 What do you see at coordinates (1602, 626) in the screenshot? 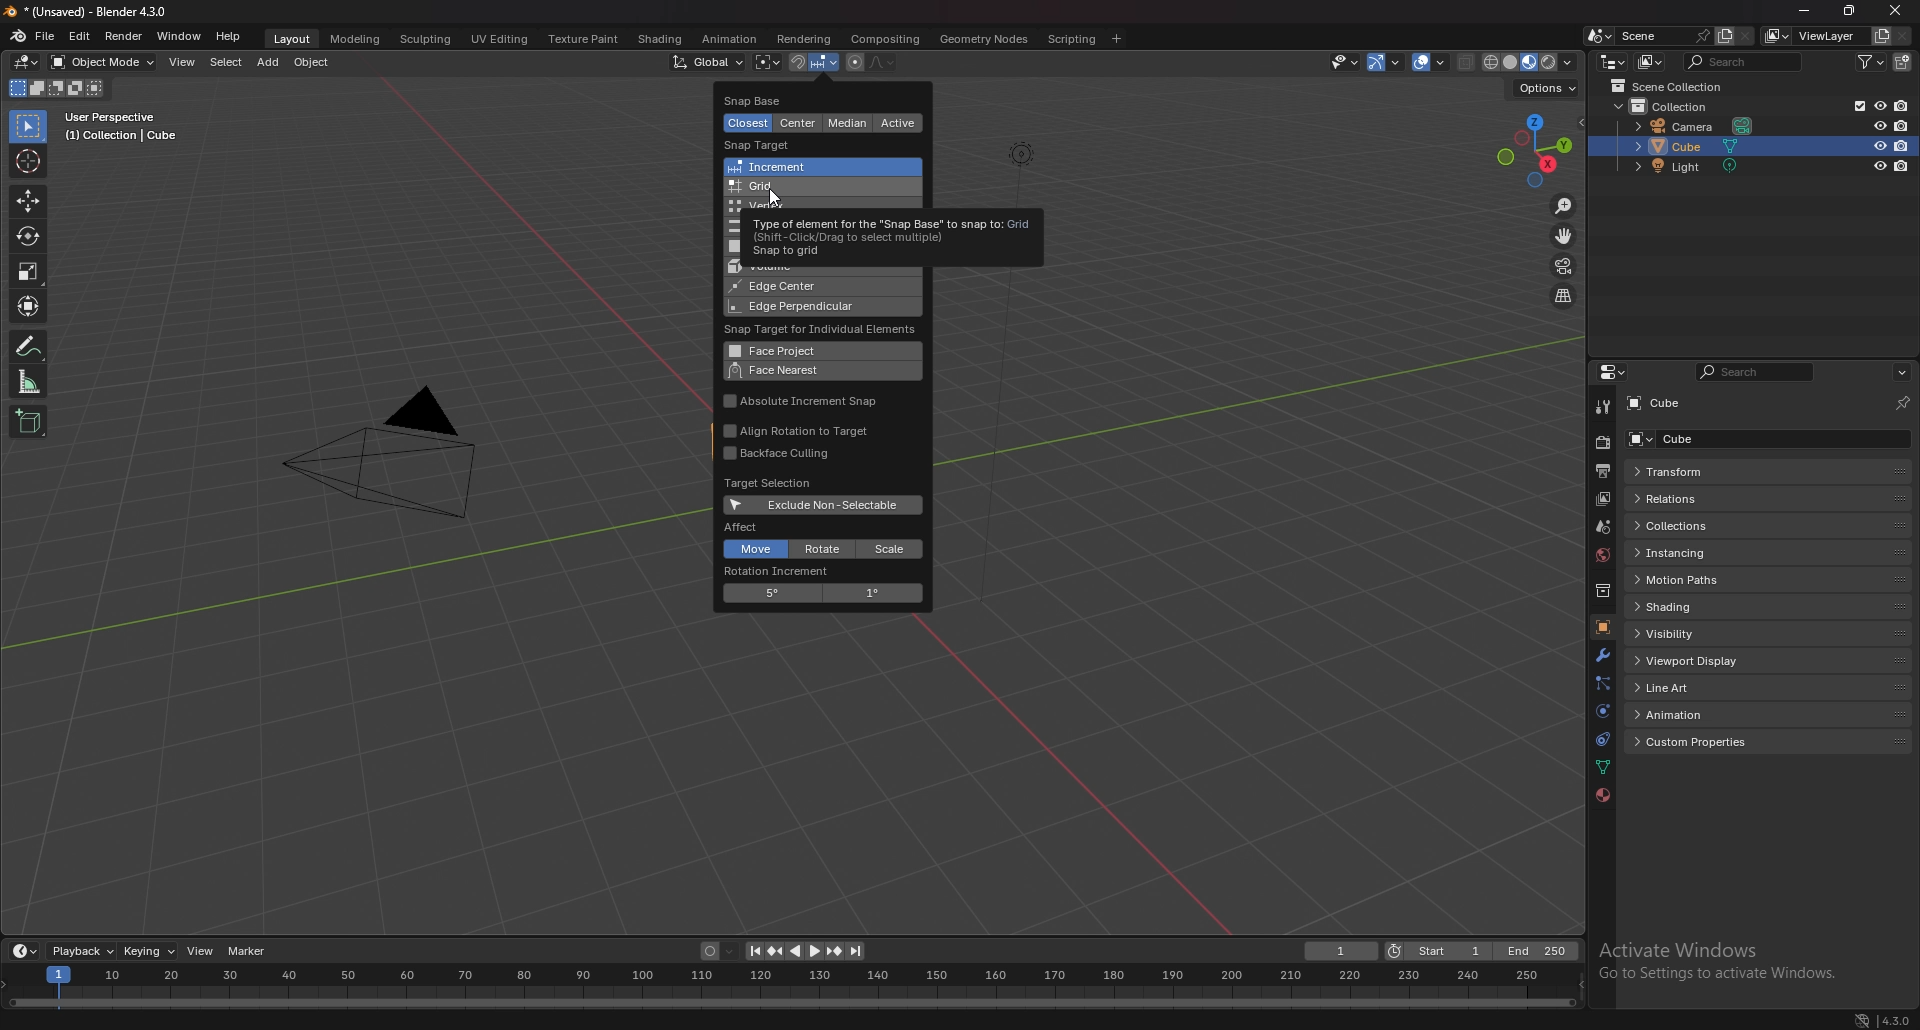
I see `object` at bounding box center [1602, 626].